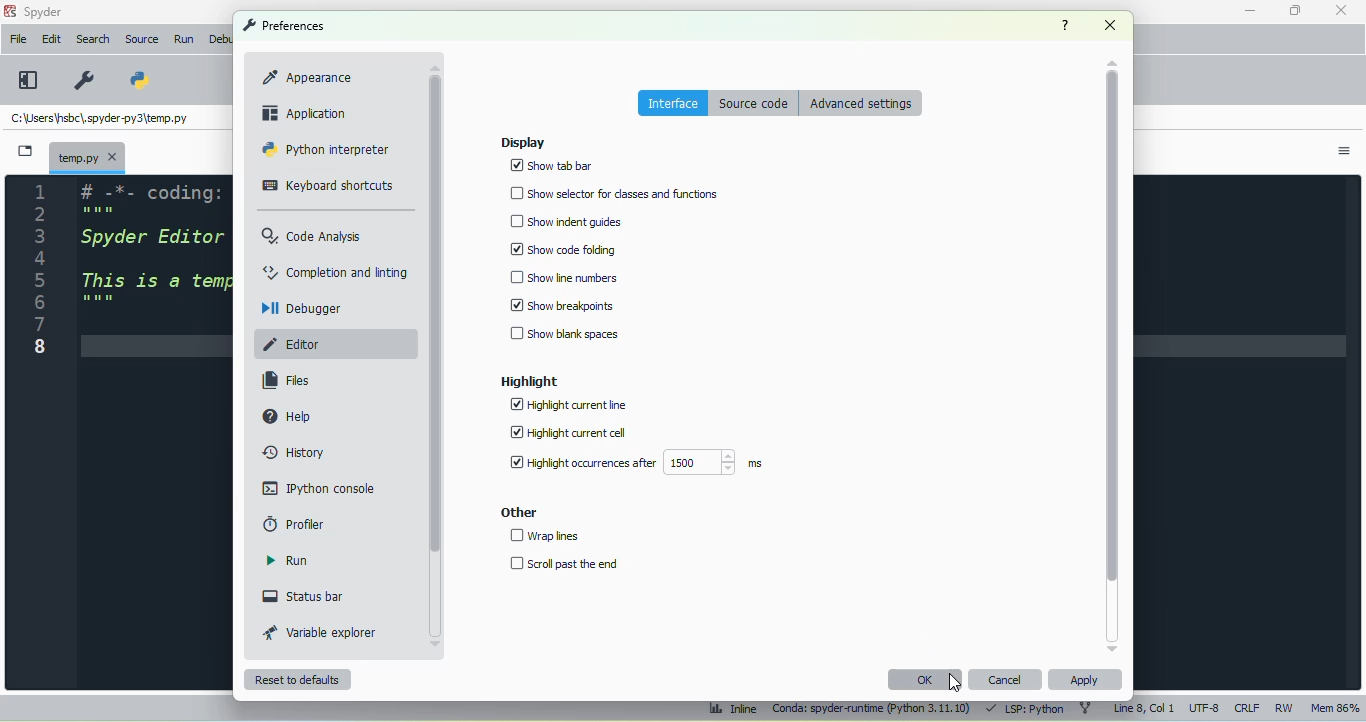 Image resolution: width=1366 pixels, height=722 pixels. I want to click on mem: 86%, so click(1337, 708).